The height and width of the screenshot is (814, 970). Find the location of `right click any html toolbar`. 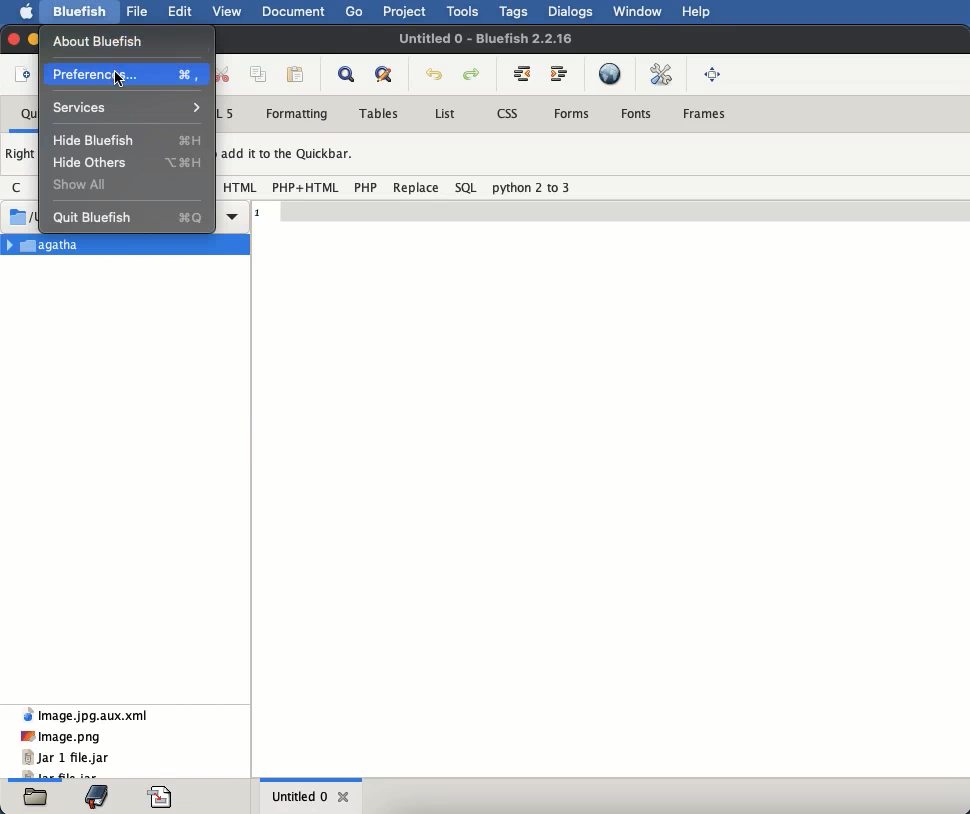

right click any html toolbar is located at coordinates (289, 154).